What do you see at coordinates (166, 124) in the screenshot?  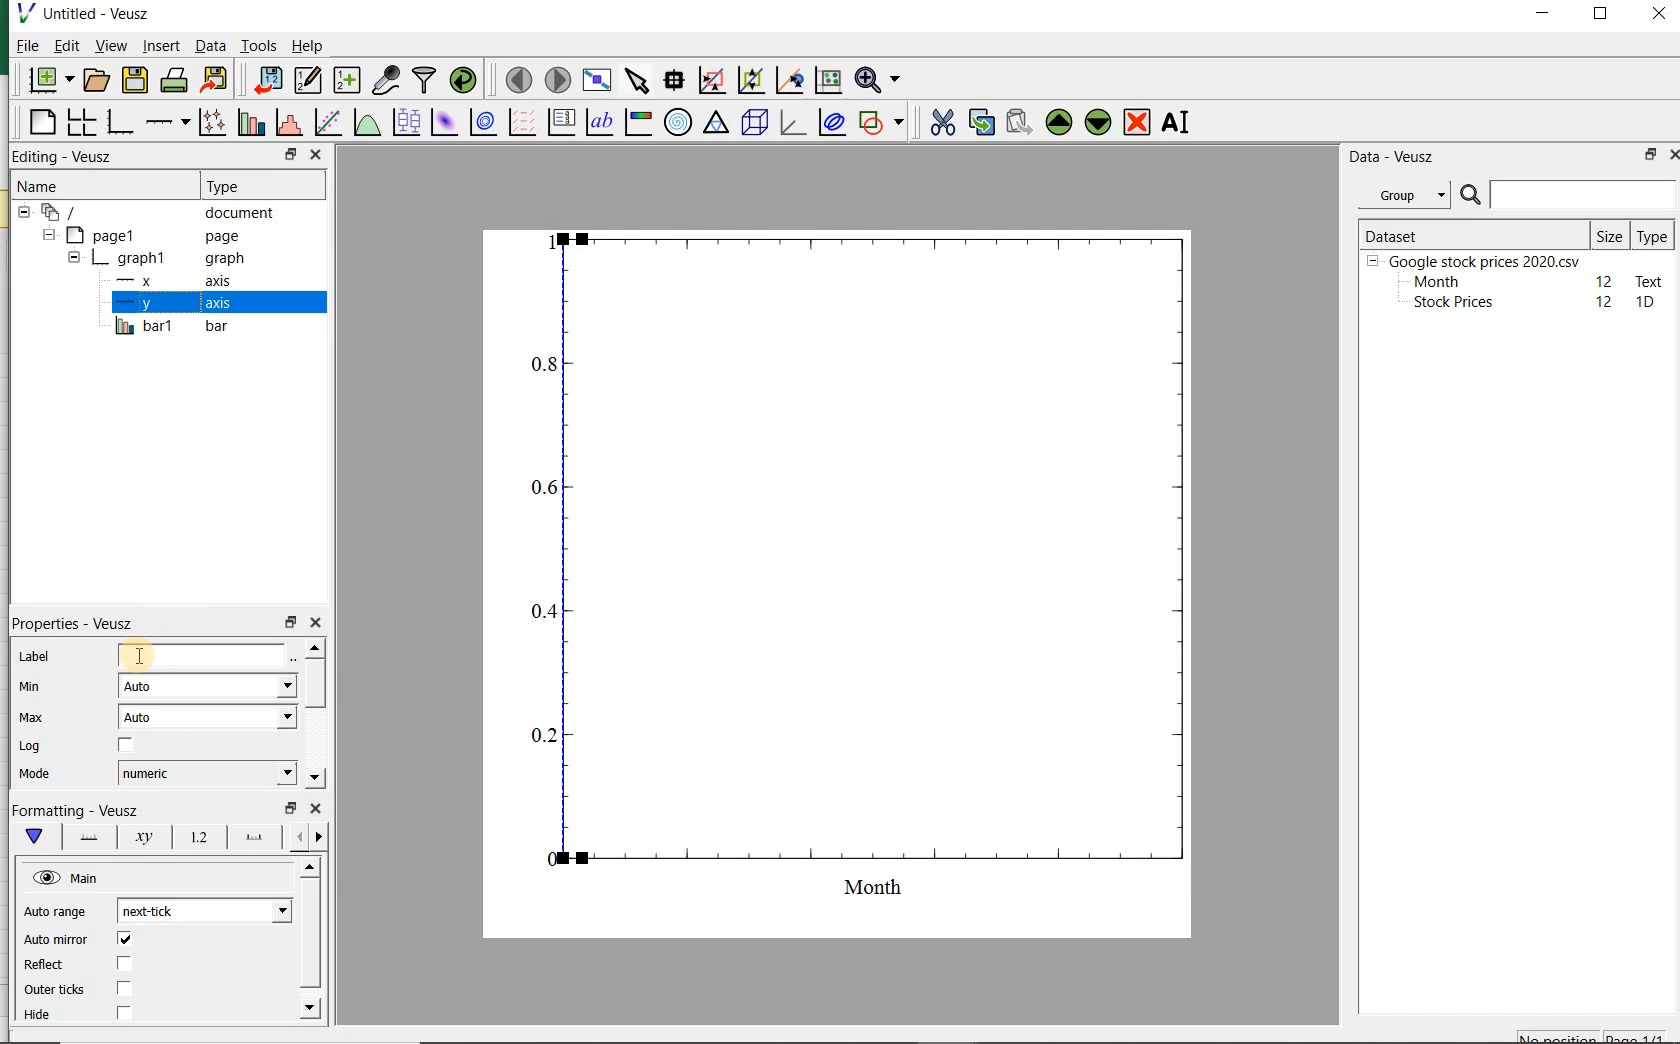 I see `add an axis to the plot` at bounding box center [166, 124].